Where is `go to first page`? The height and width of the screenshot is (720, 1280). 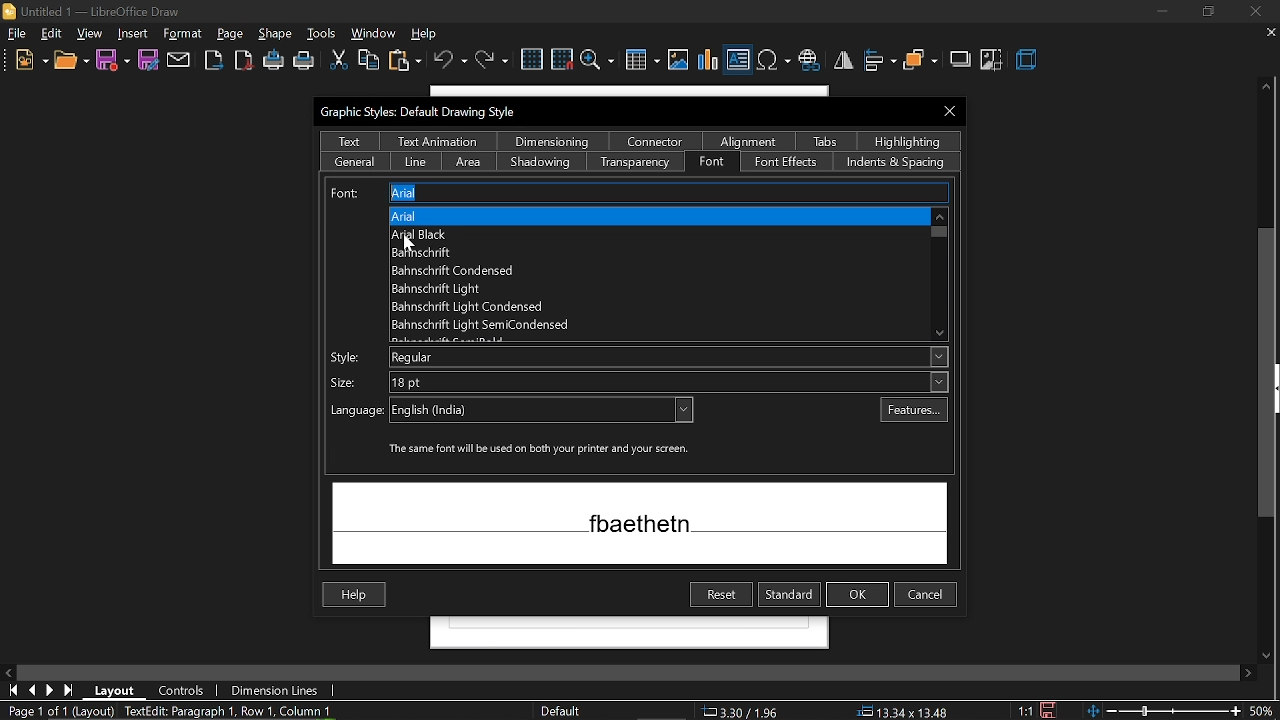 go to first page is located at coordinates (10, 690).